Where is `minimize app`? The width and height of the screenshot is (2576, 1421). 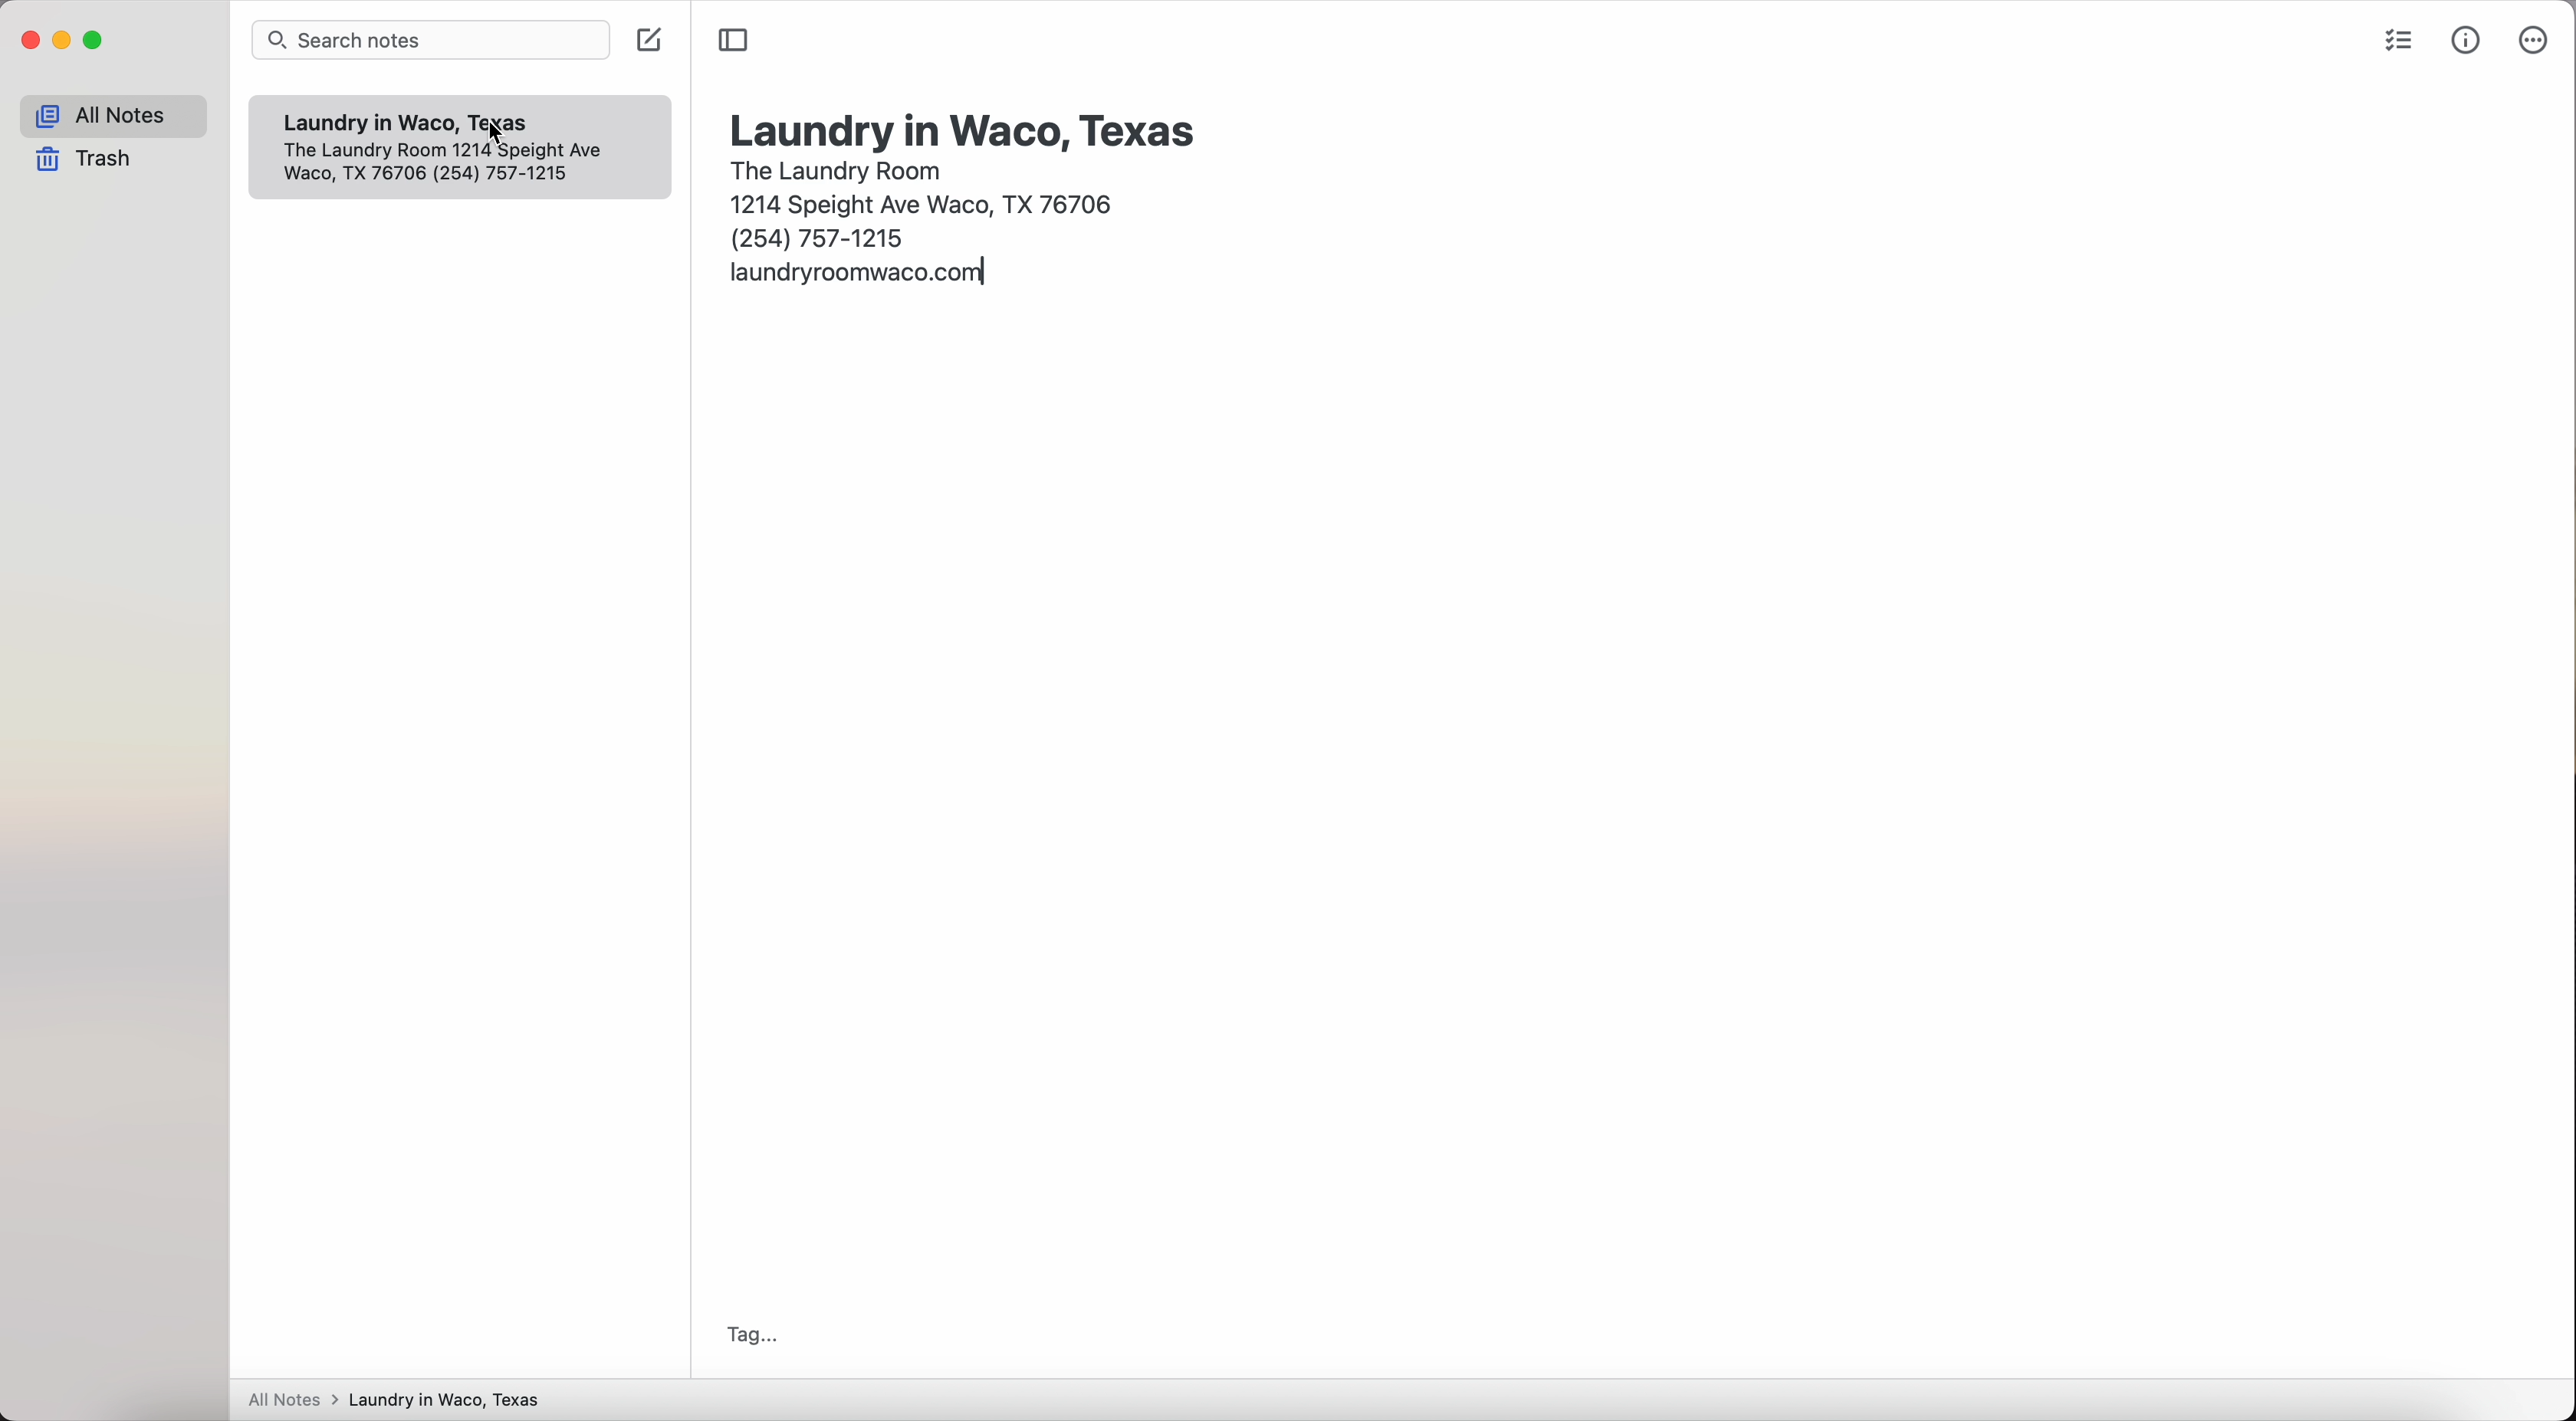 minimize app is located at coordinates (63, 40).